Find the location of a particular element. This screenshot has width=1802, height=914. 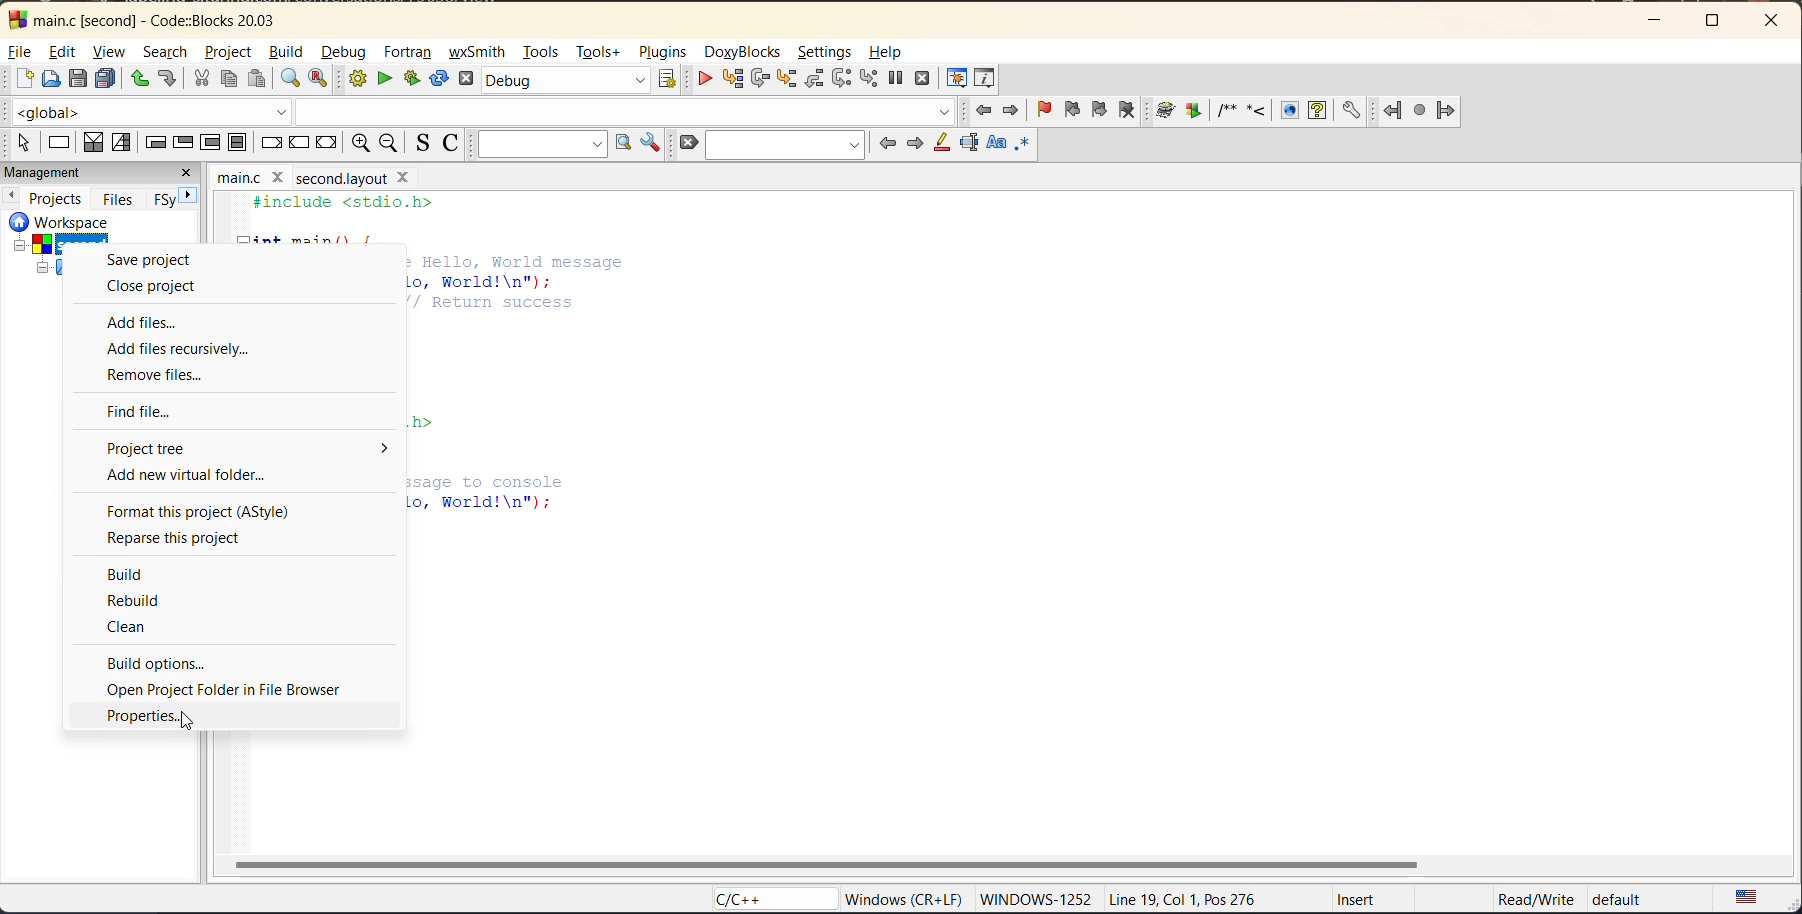

clear bookmark is located at coordinates (1126, 111).